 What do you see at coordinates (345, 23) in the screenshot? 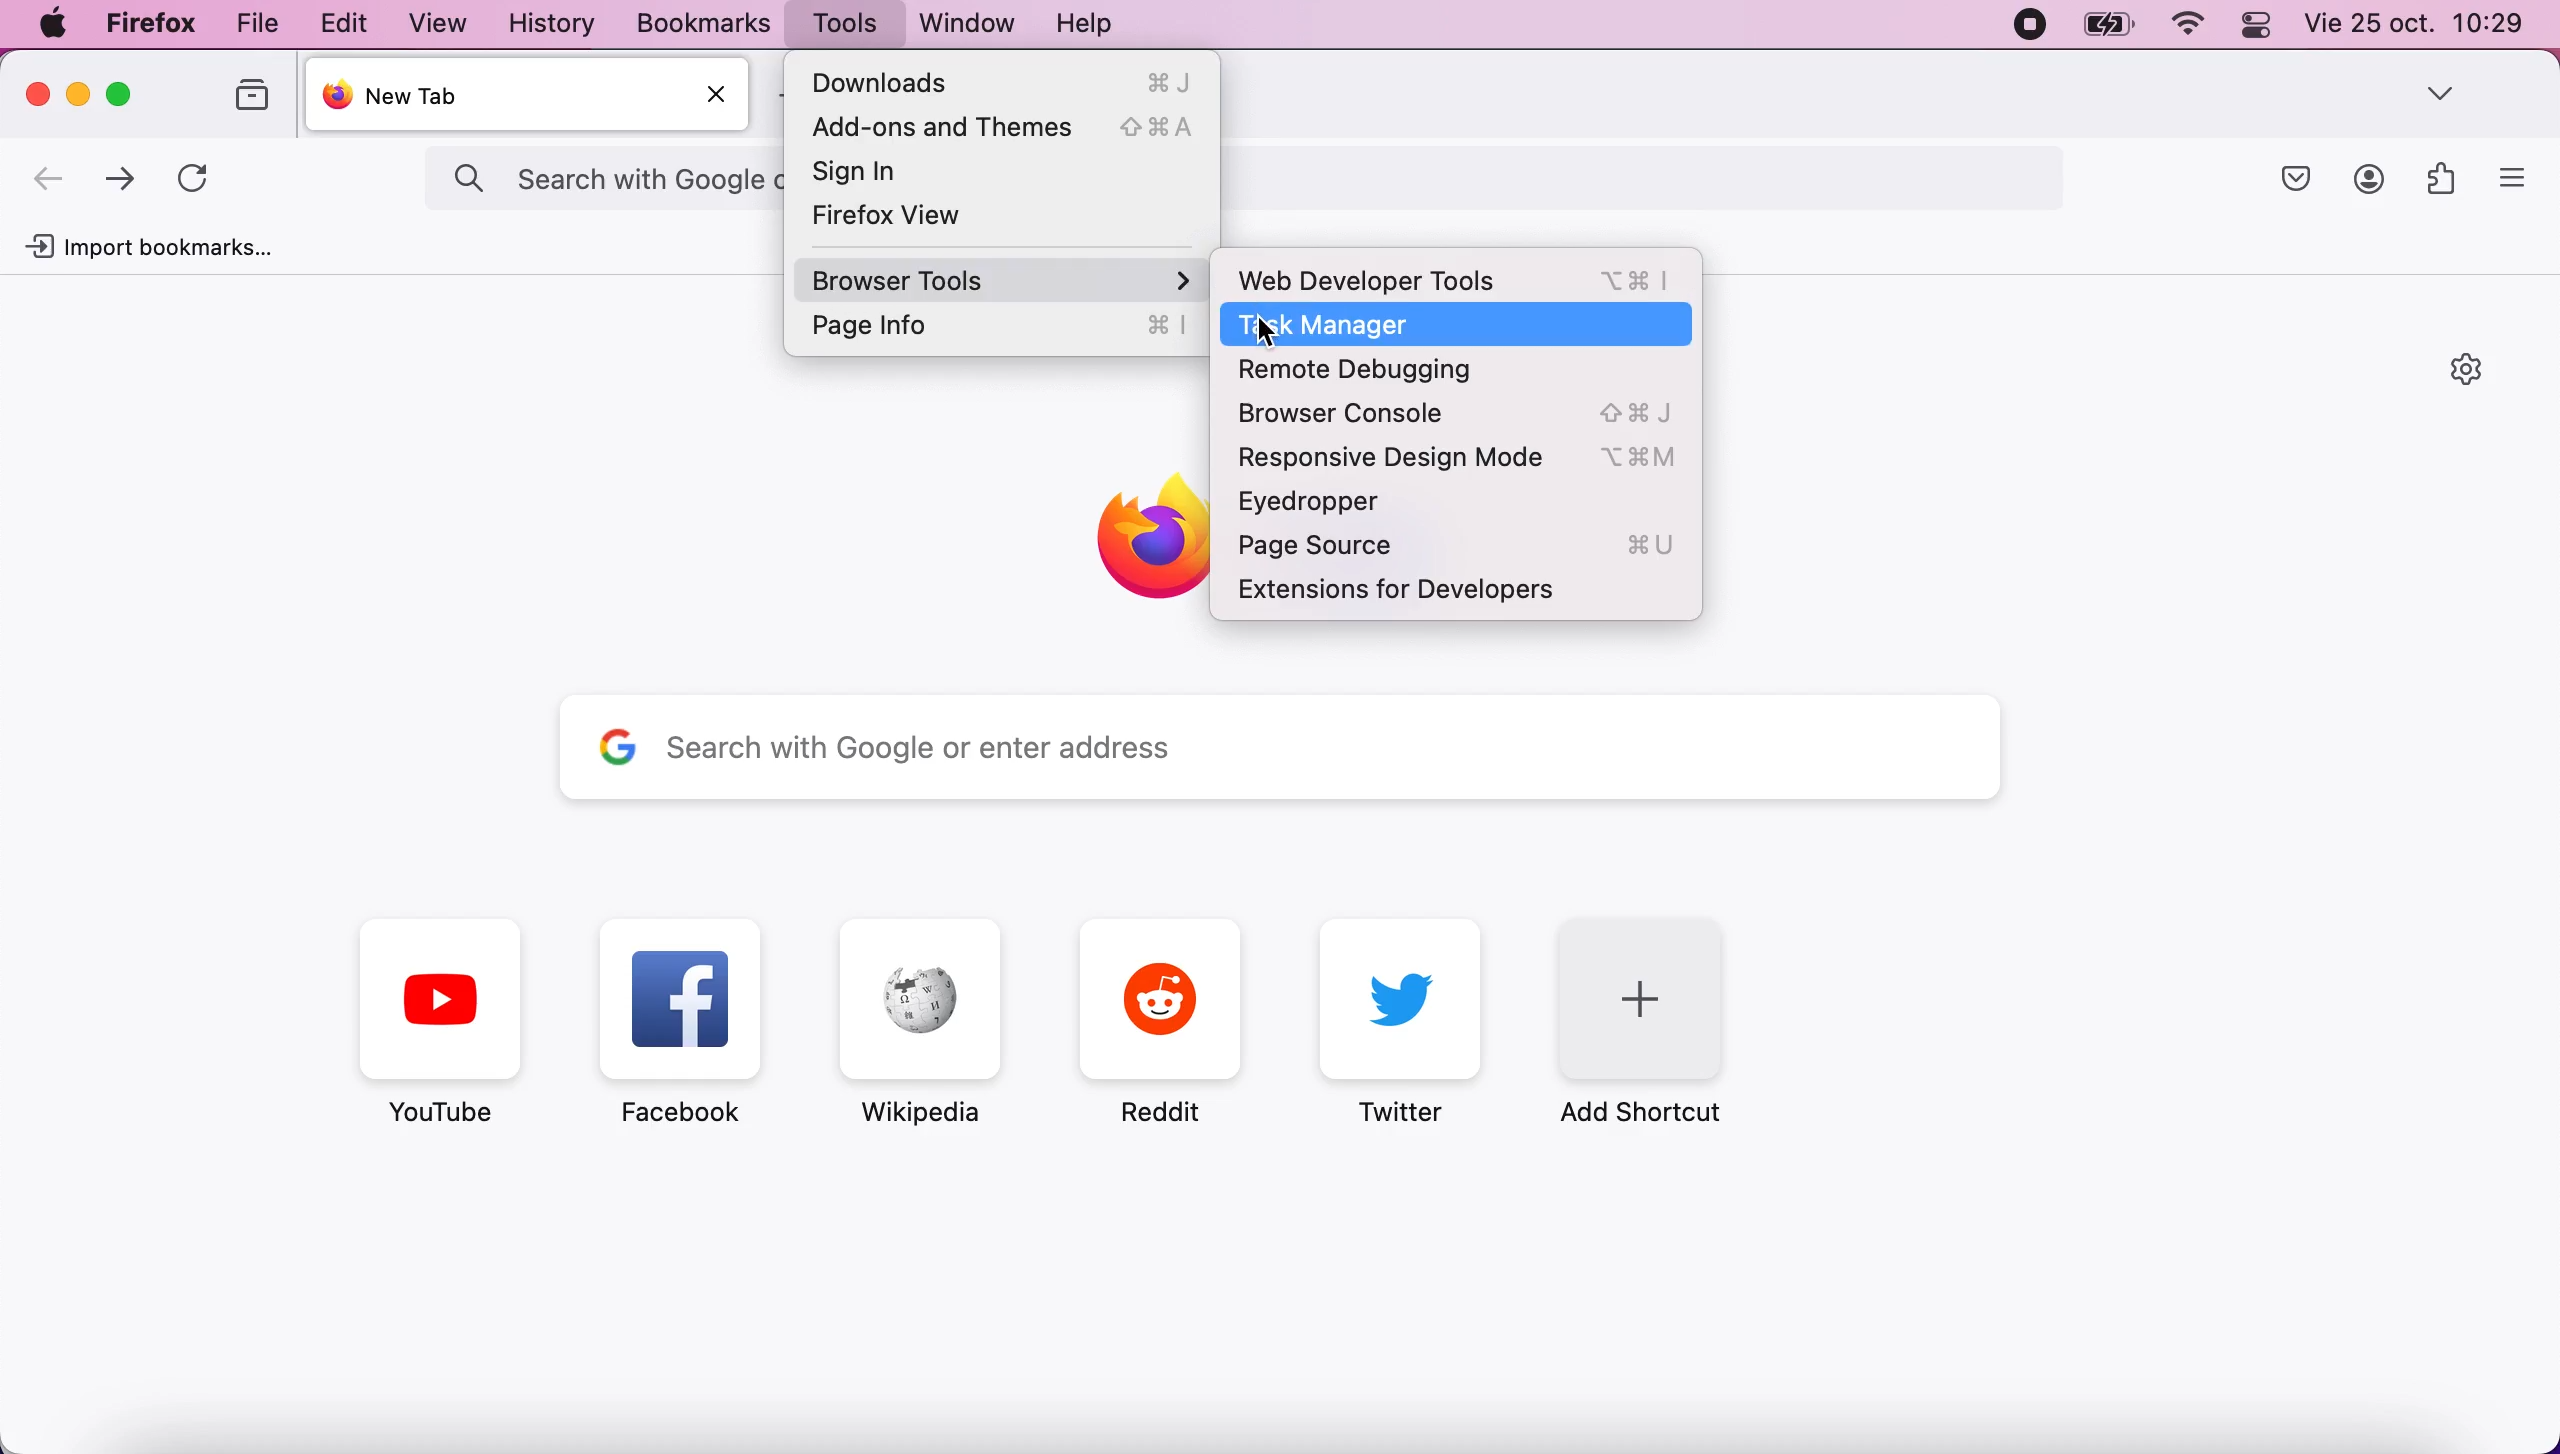
I see `Edit` at bounding box center [345, 23].